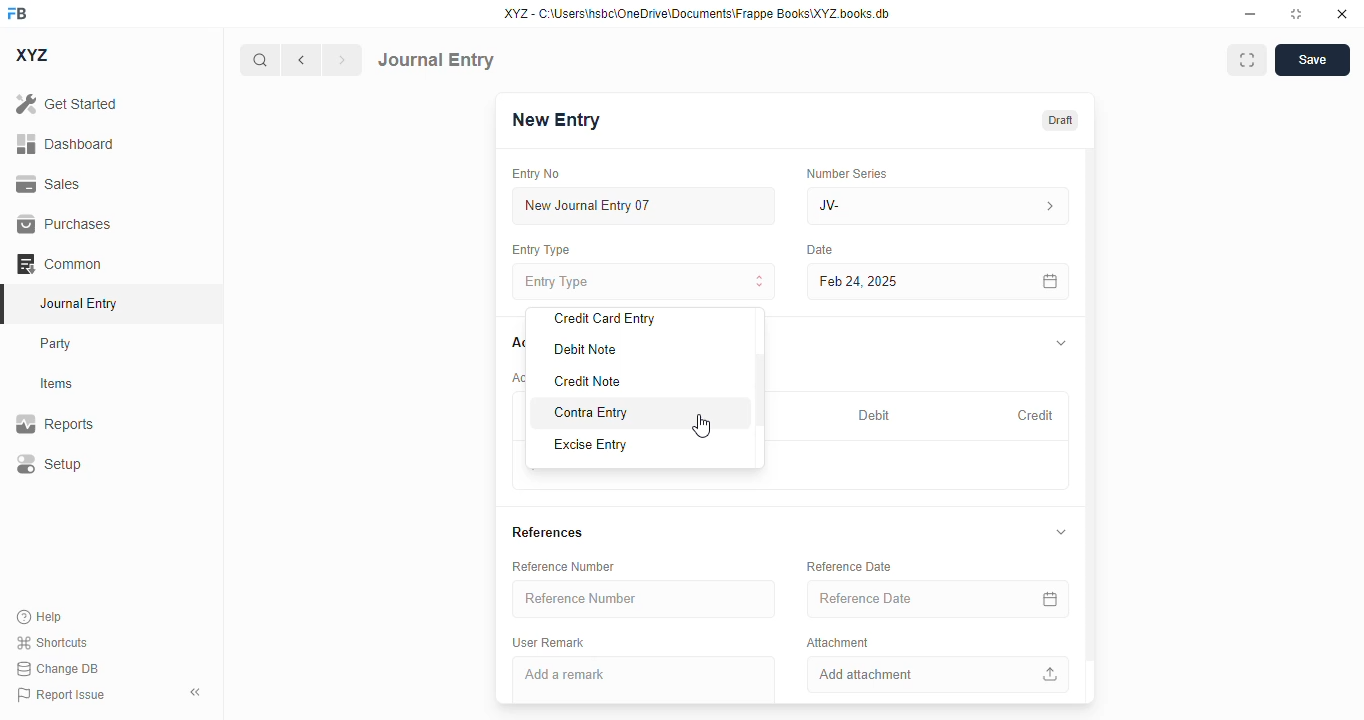 The width and height of the screenshot is (1364, 720). Describe the element at coordinates (702, 426) in the screenshot. I see `cursor` at that location.